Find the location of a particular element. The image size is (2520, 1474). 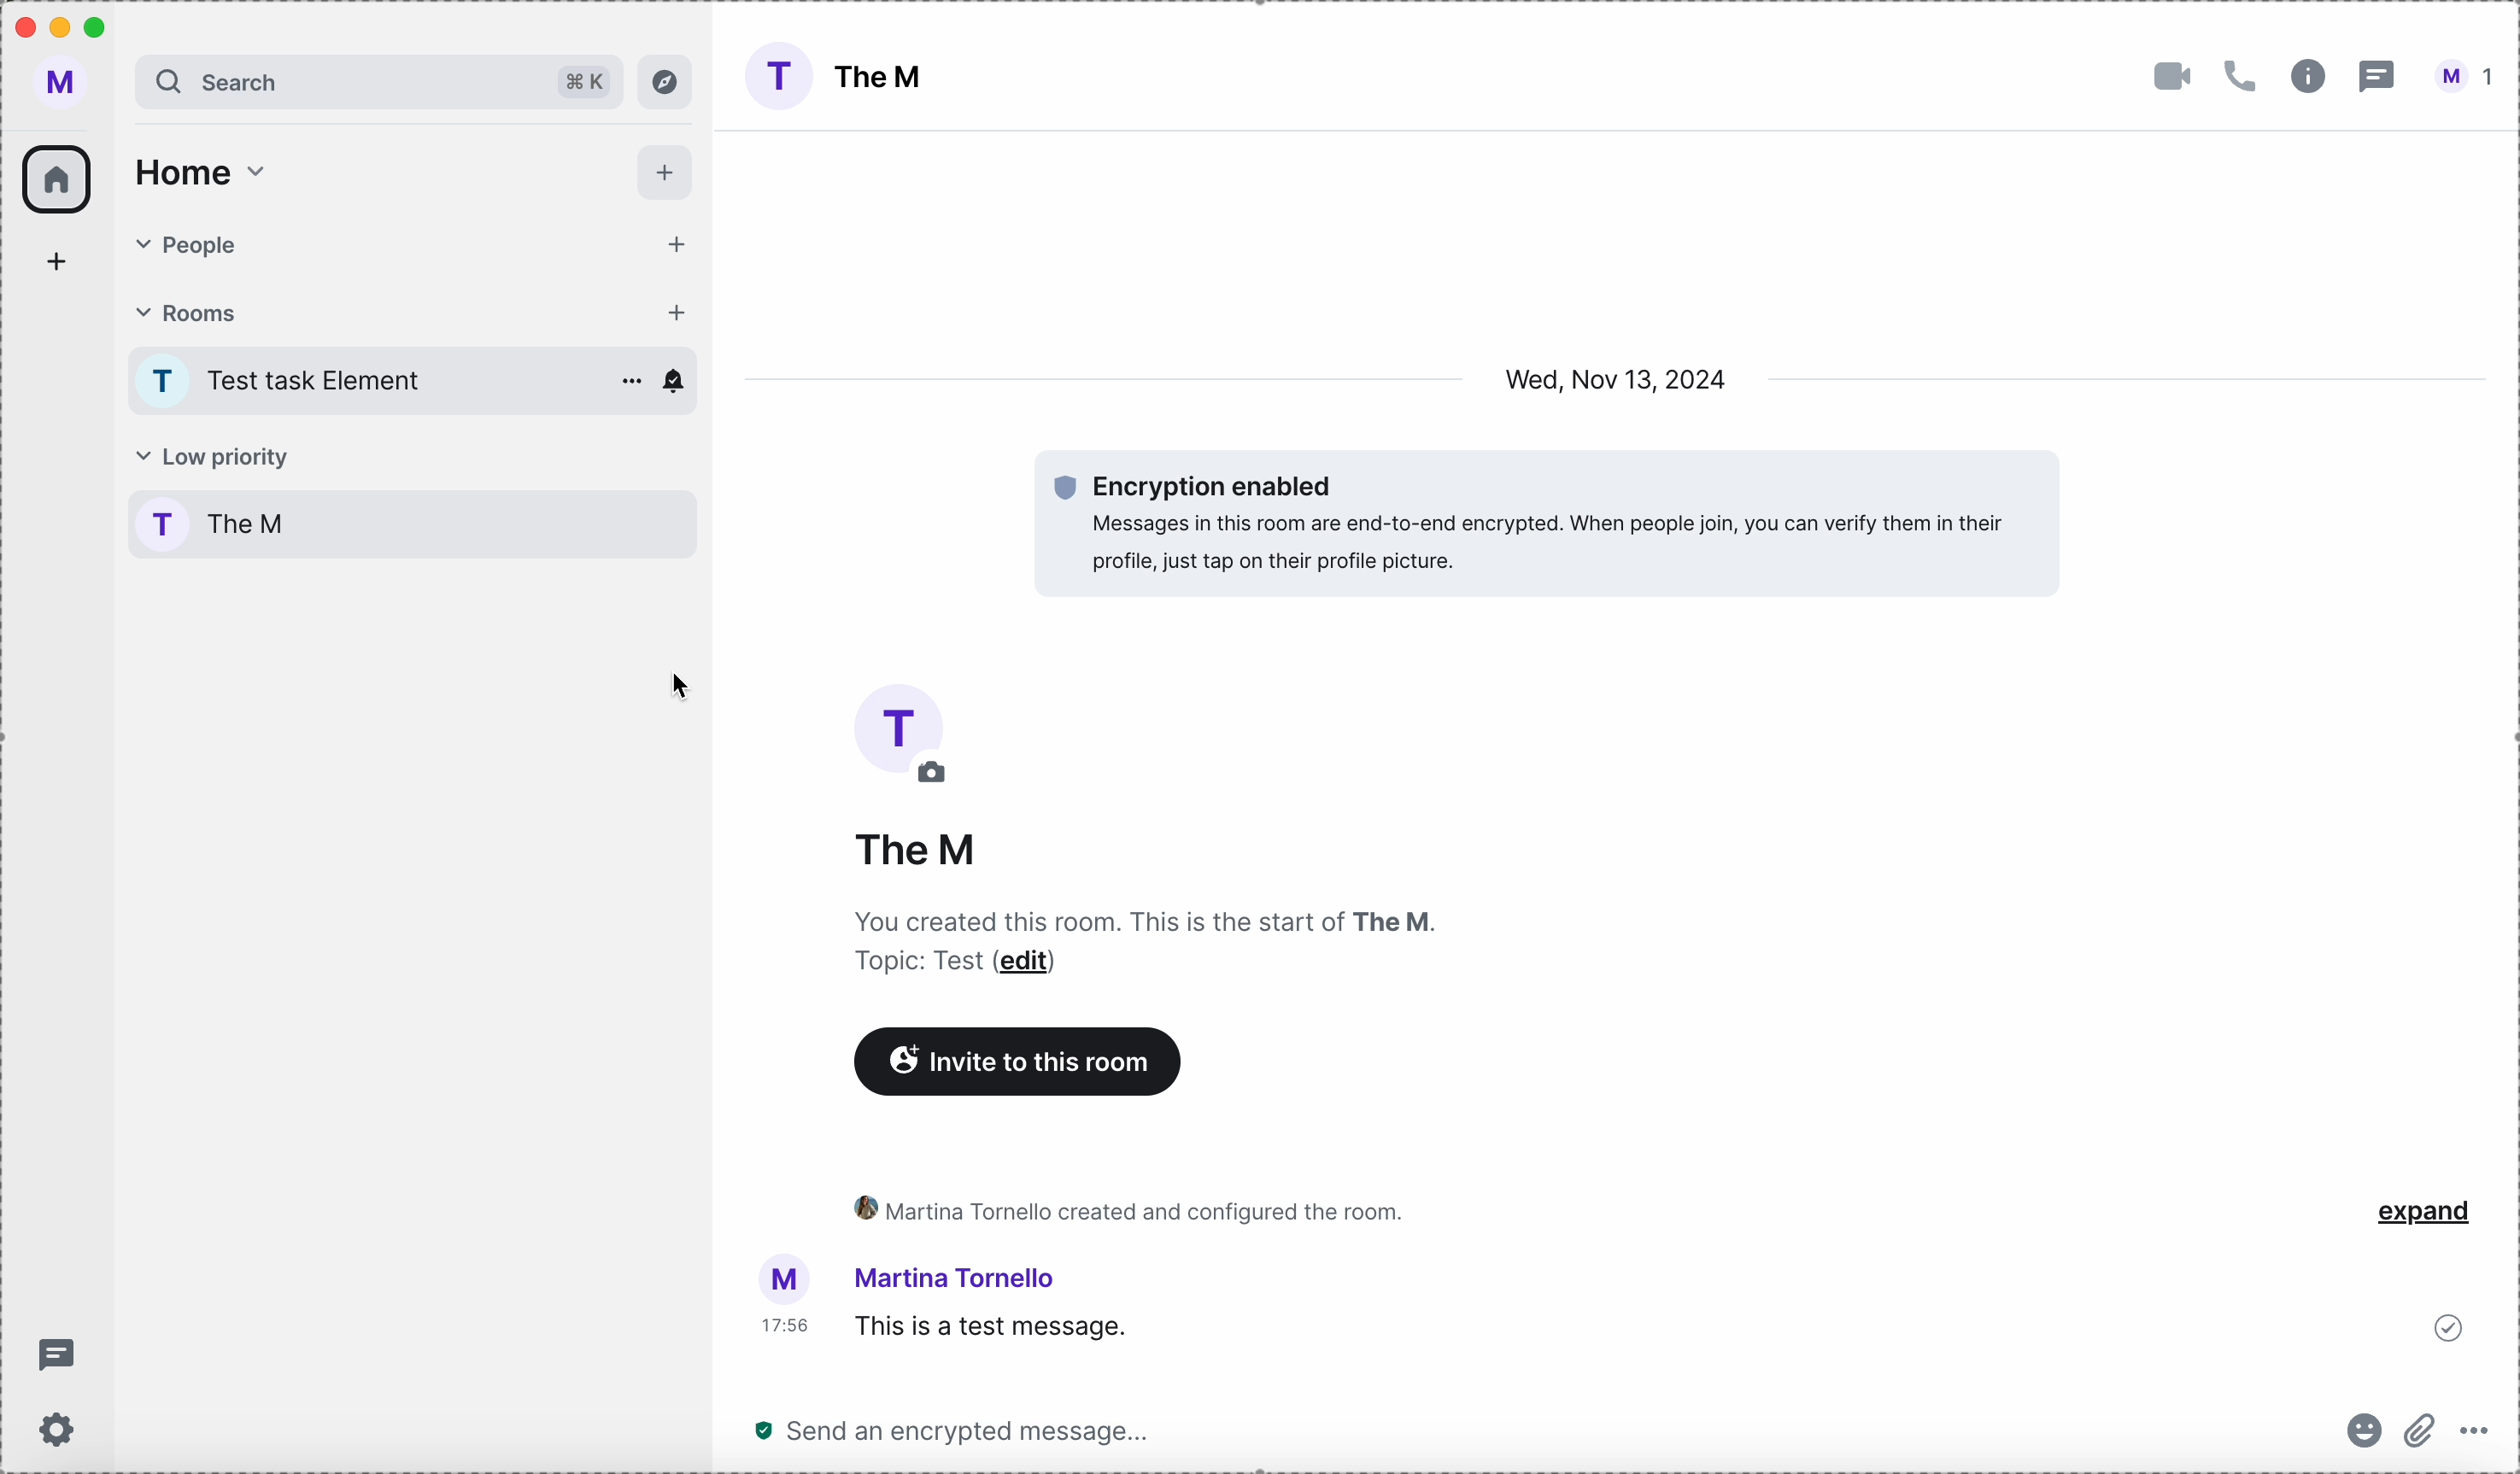

encryption enabled is located at coordinates (1542, 522).